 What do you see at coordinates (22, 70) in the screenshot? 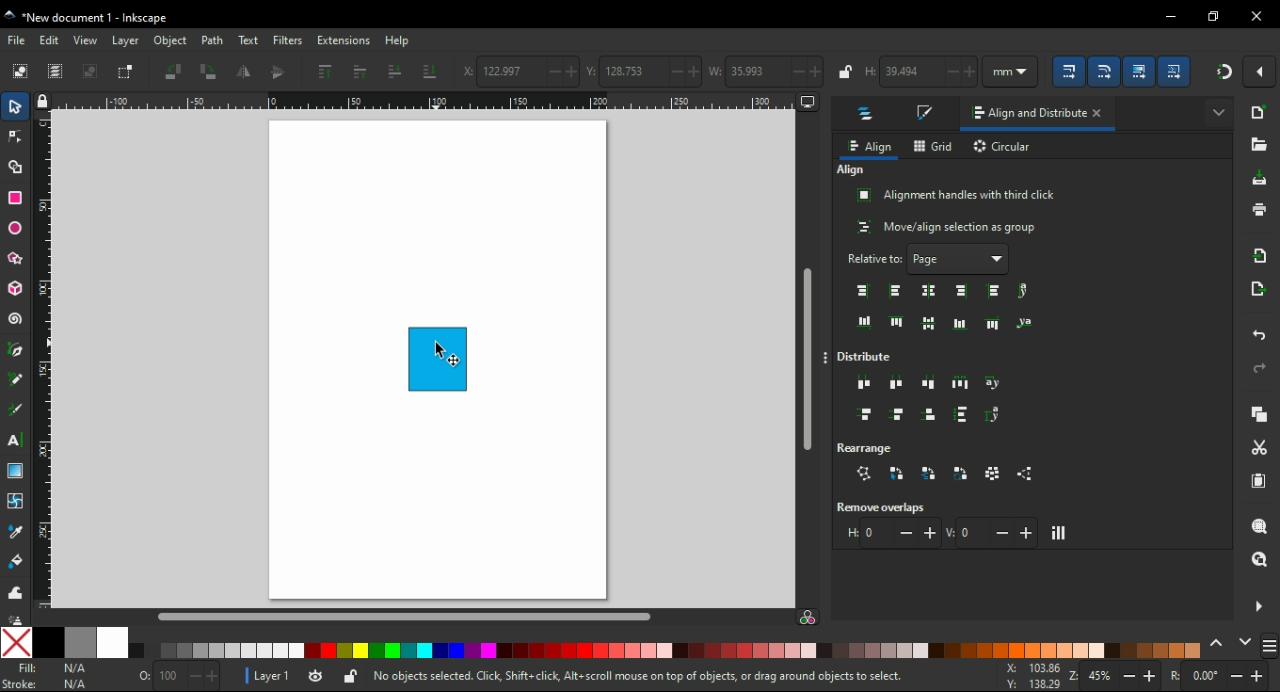
I see `select` at bounding box center [22, 70].